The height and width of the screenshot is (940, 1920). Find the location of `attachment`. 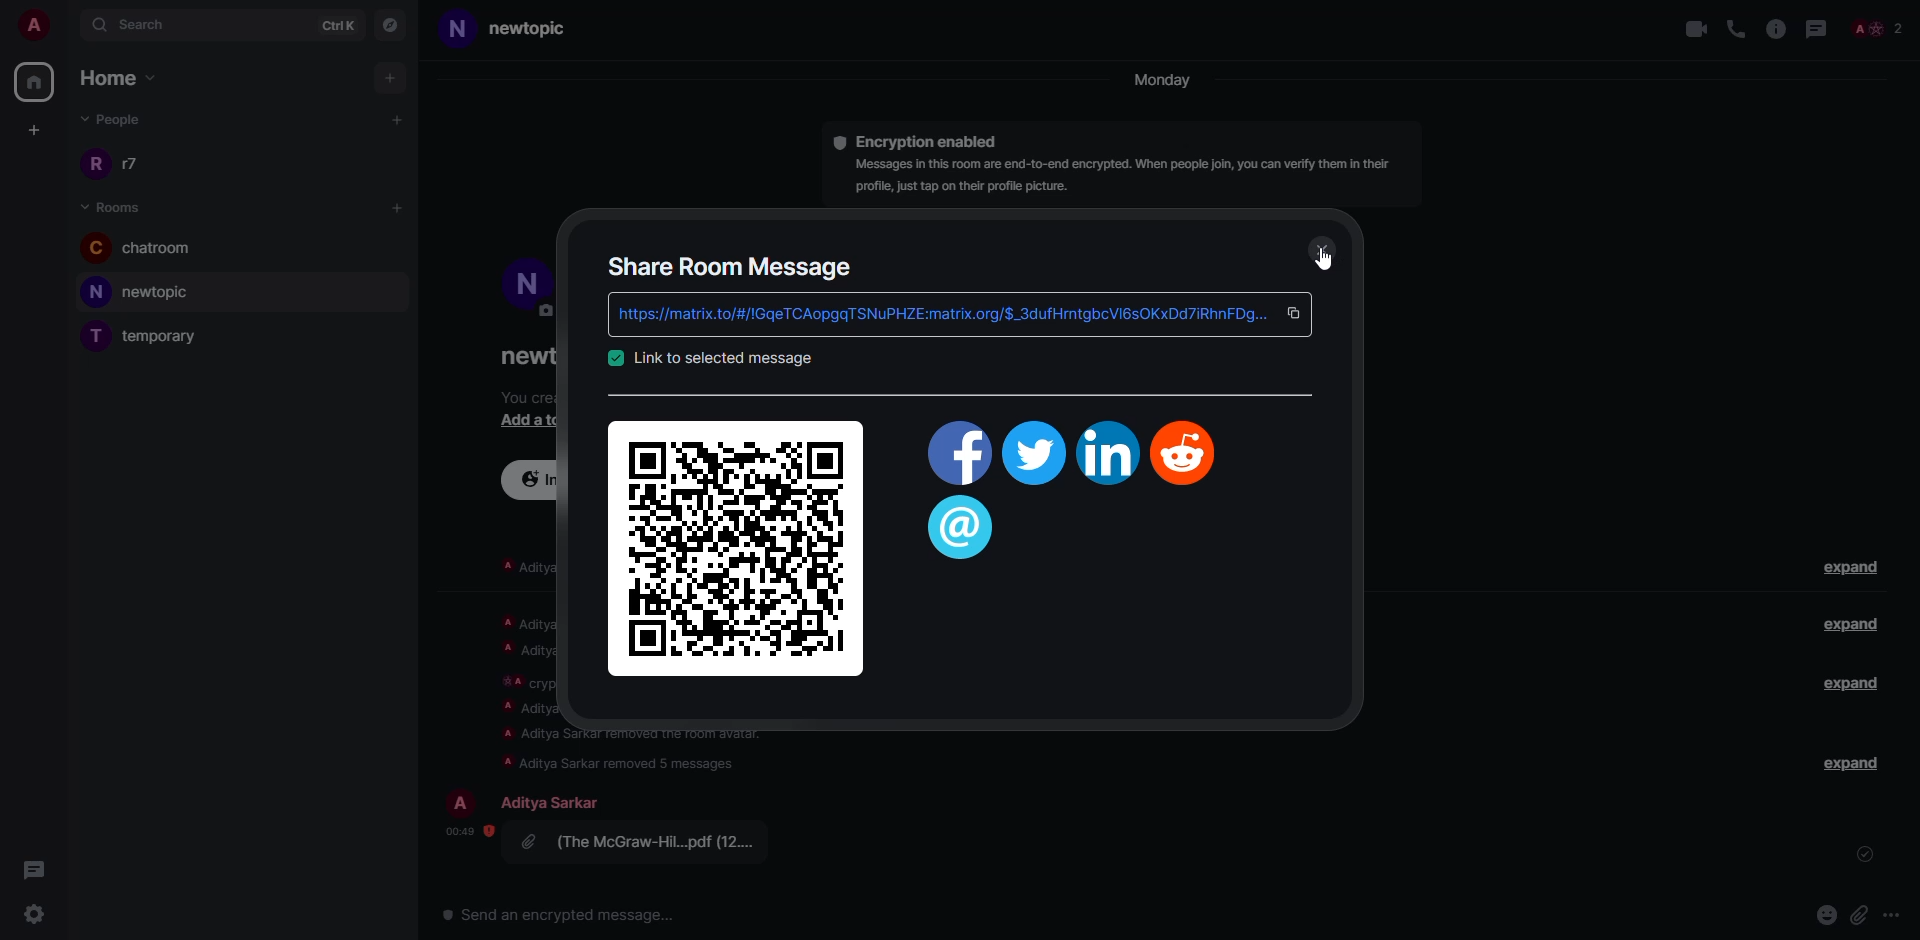

attachment is located at coordinates (646, 841).